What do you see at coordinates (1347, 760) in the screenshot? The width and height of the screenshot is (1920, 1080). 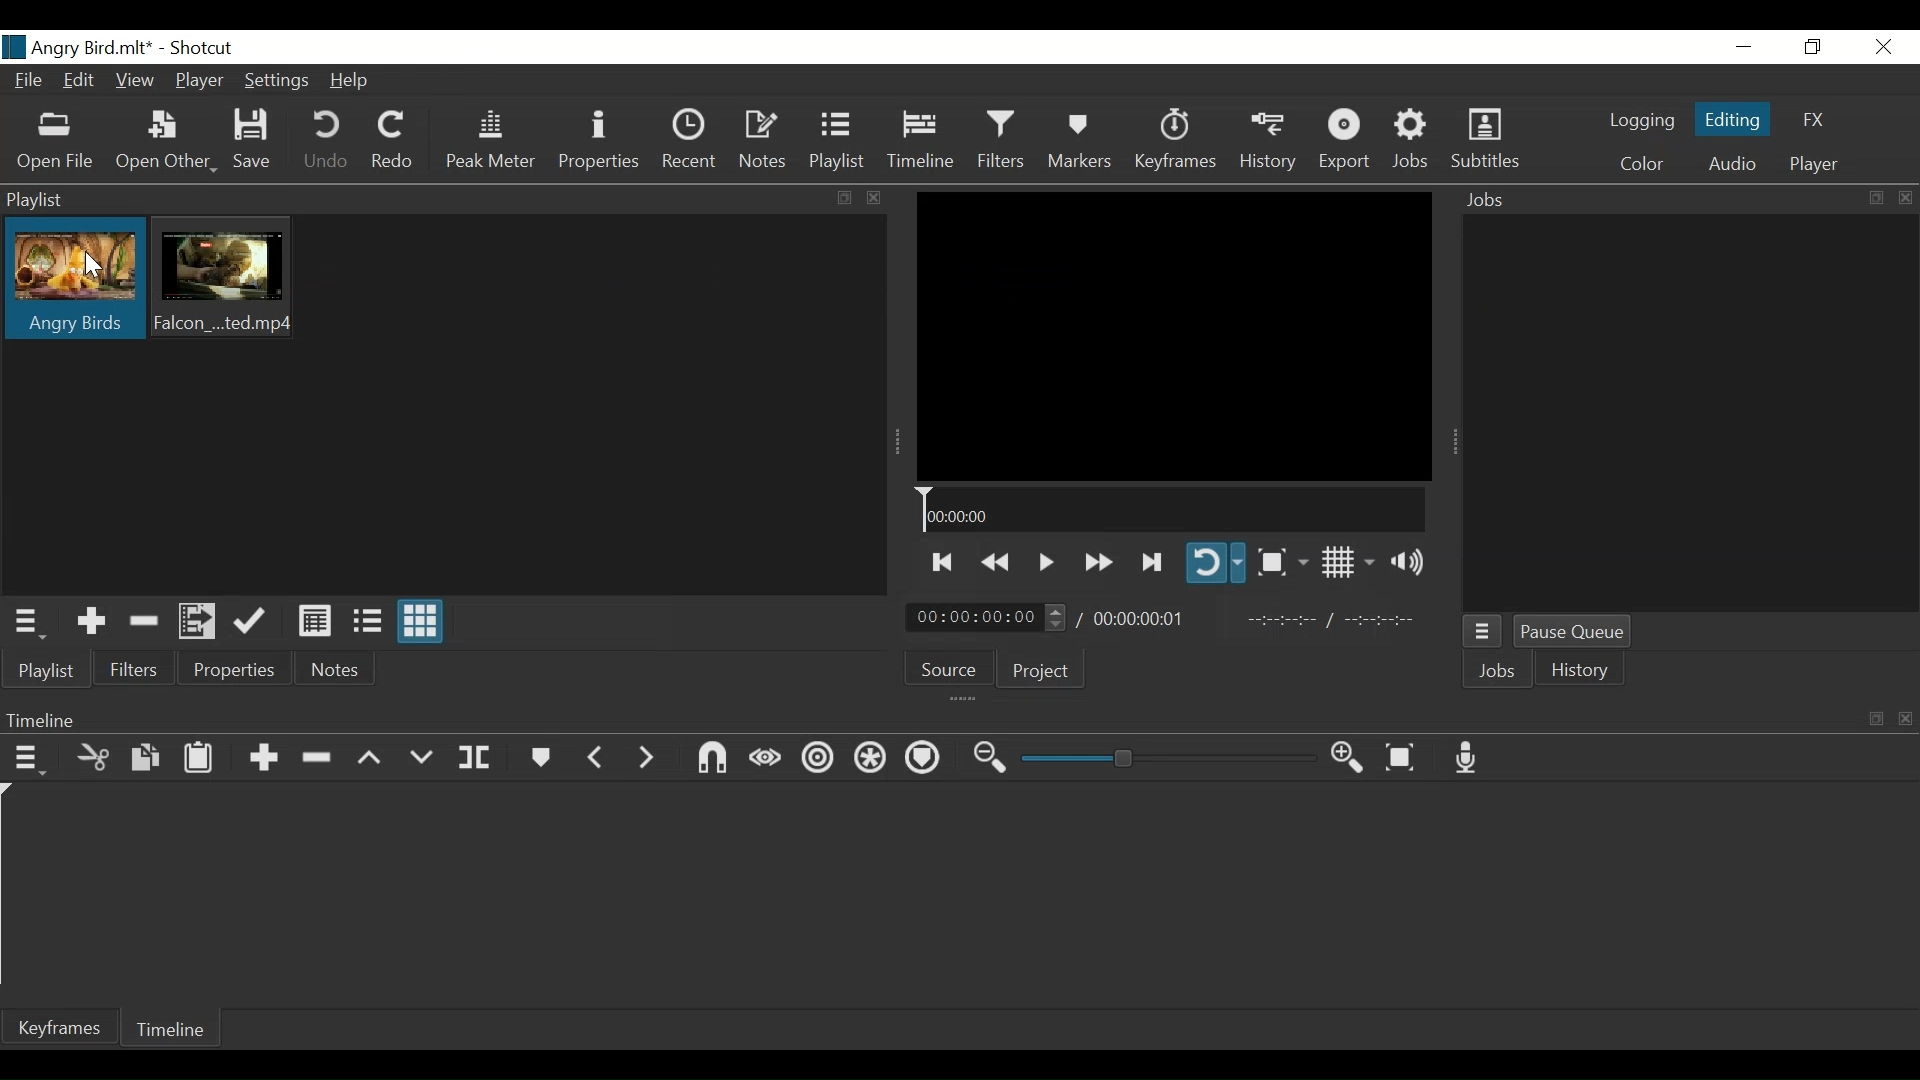 I see `Zoom timeline in` at bounding box center [1347, 760].